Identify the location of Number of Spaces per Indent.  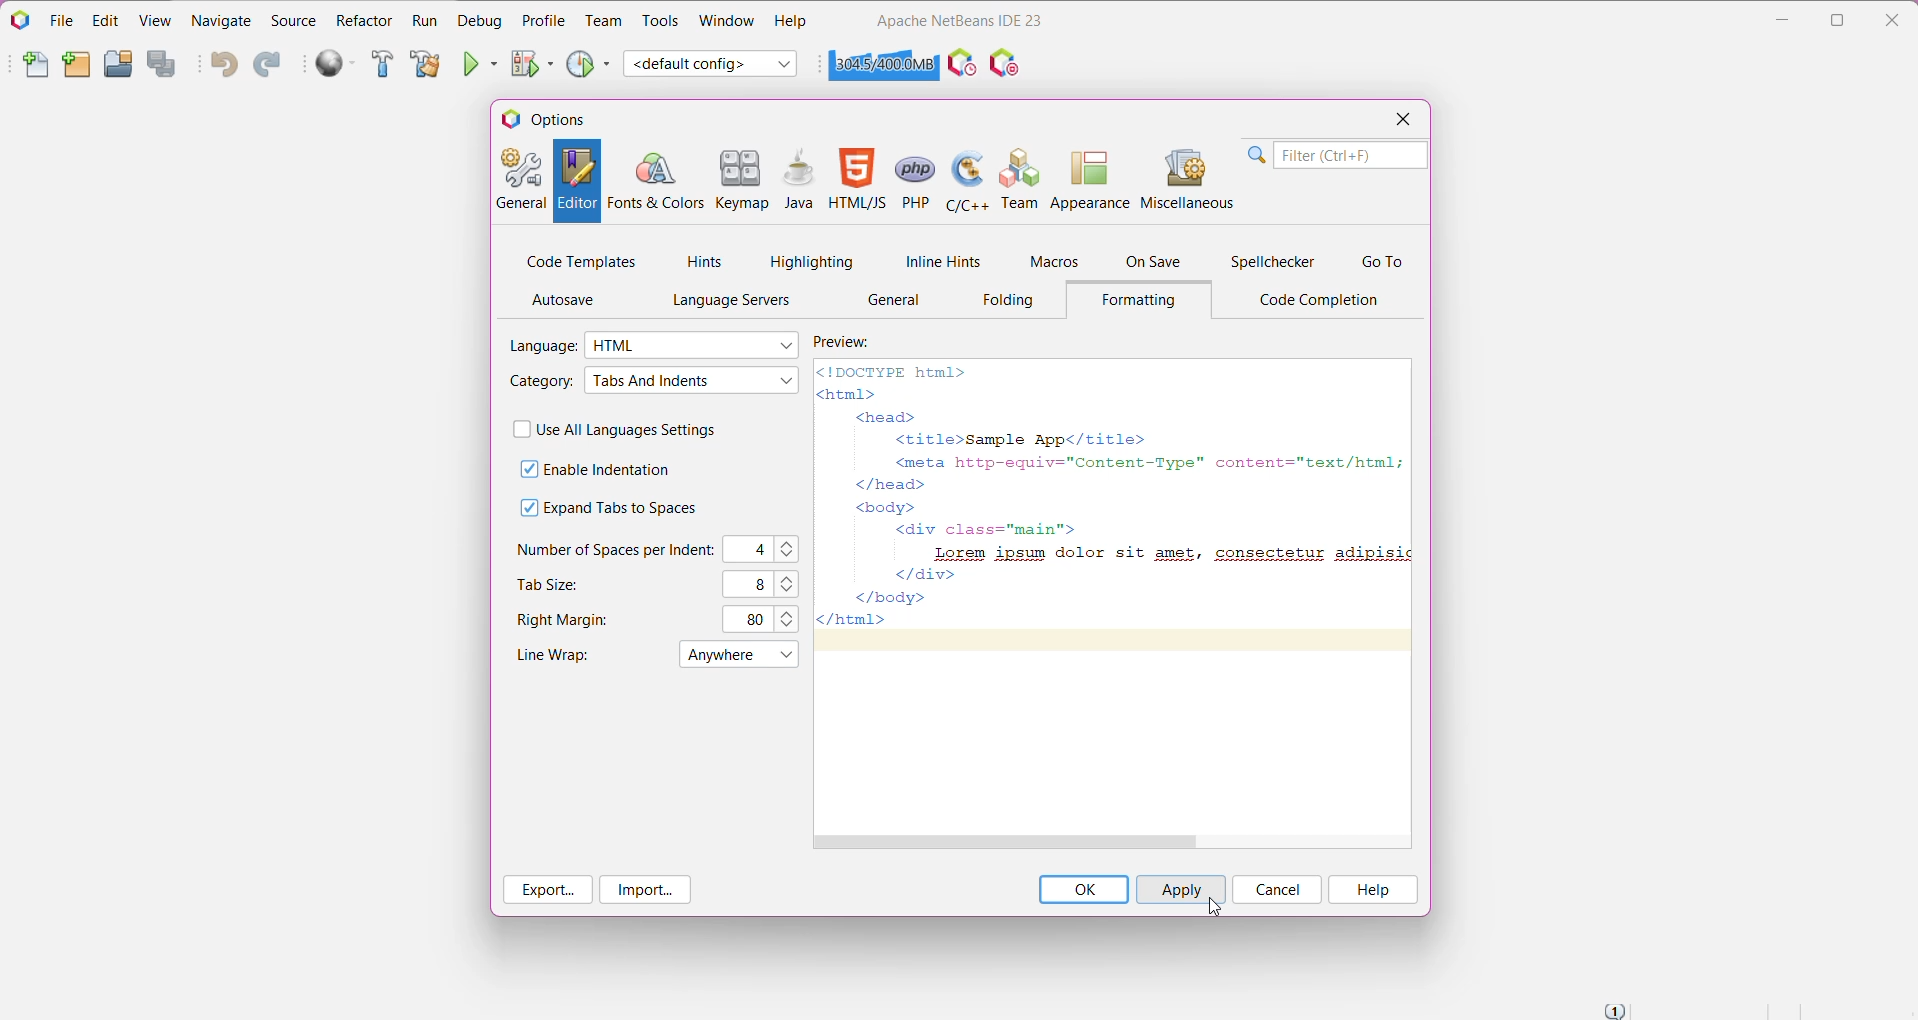
(615, 549).